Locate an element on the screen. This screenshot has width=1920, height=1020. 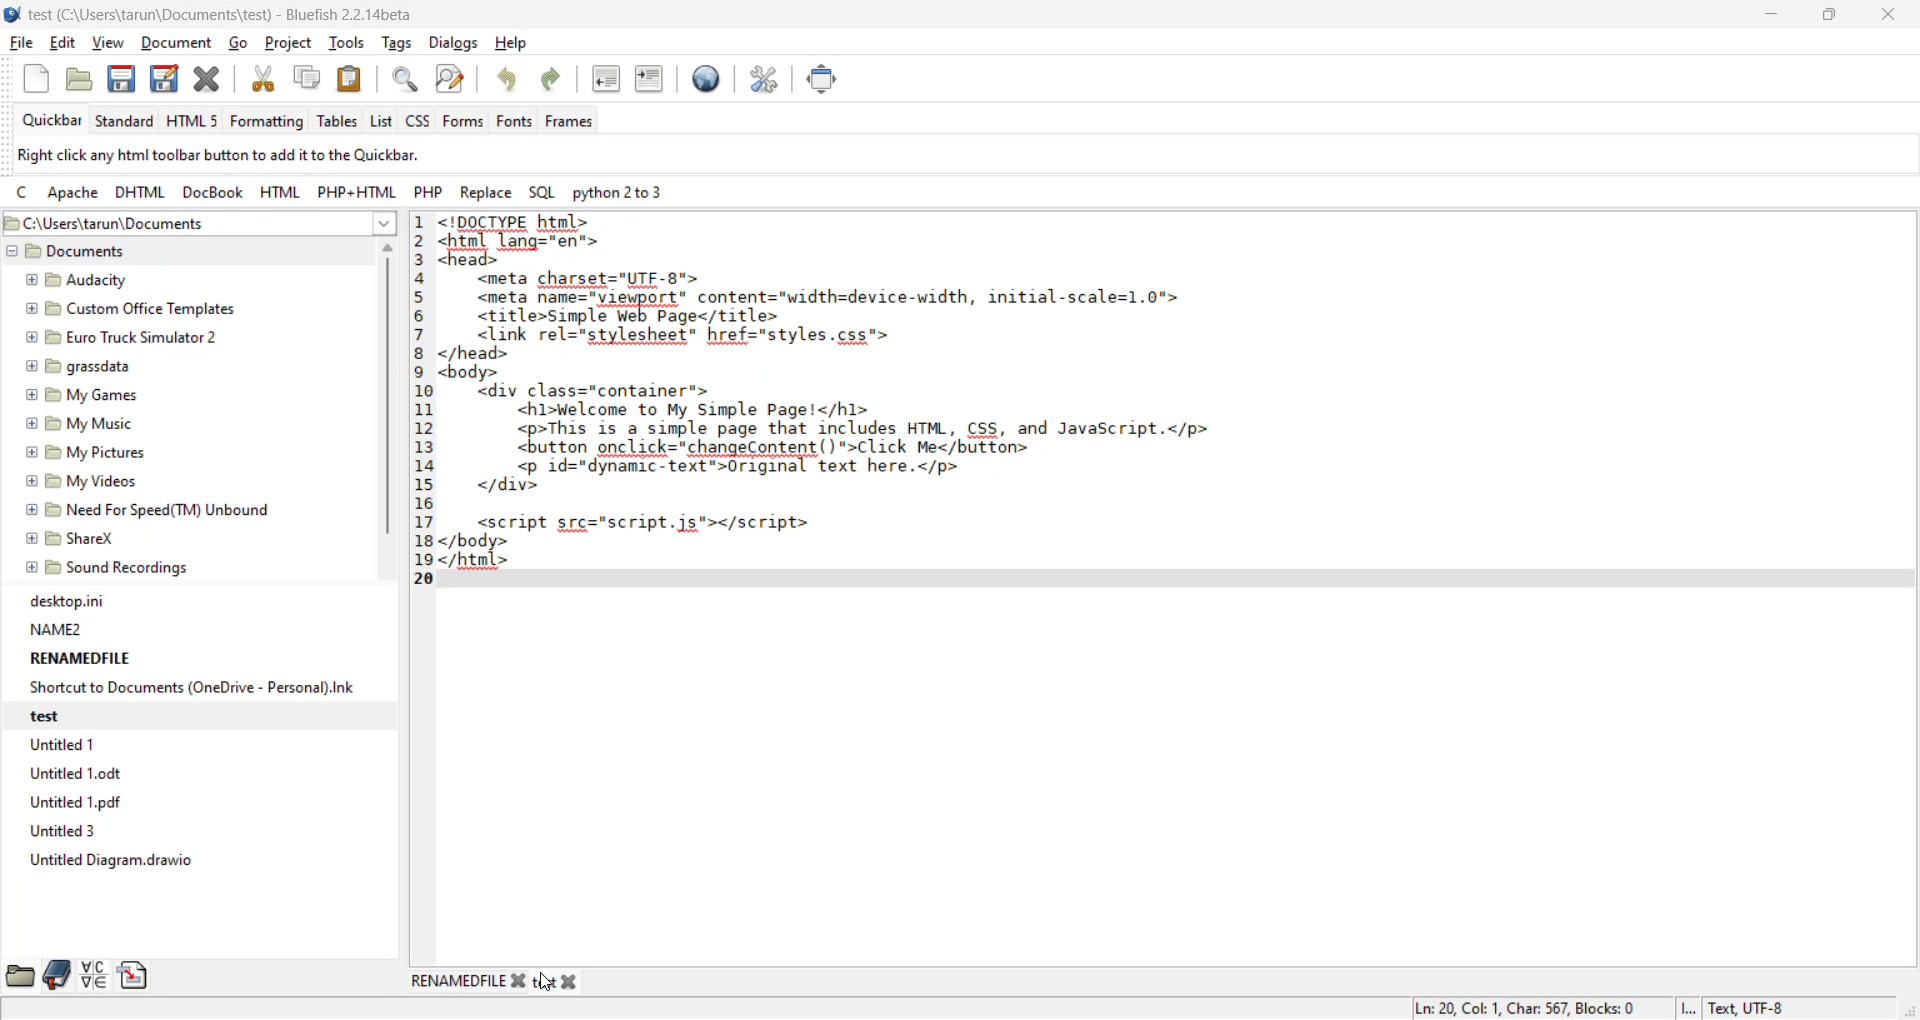
line no. is located at coordinates (421, 412).